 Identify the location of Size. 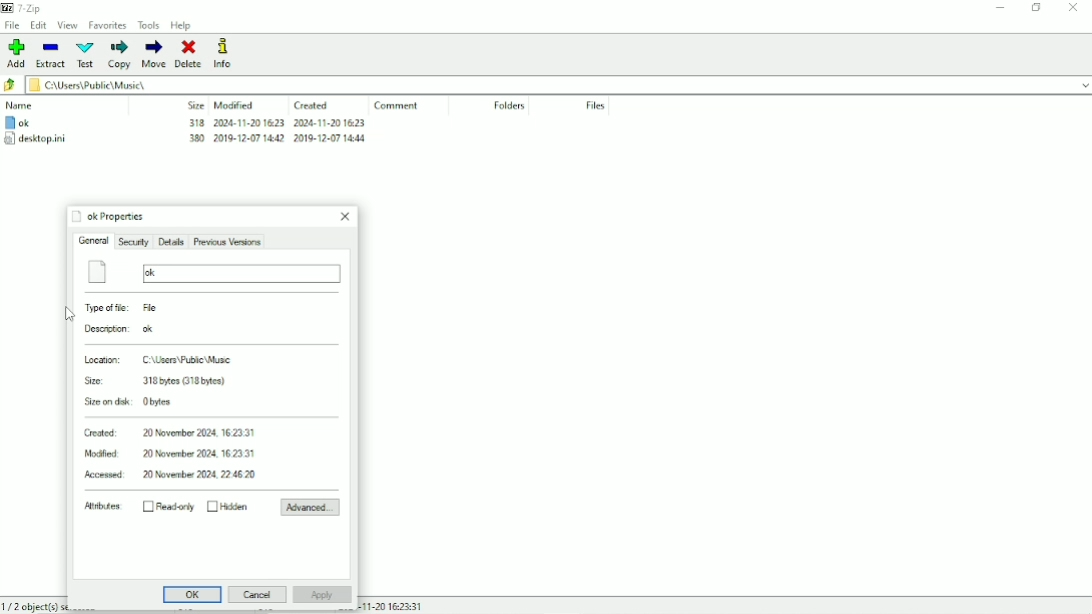
(158, 381).